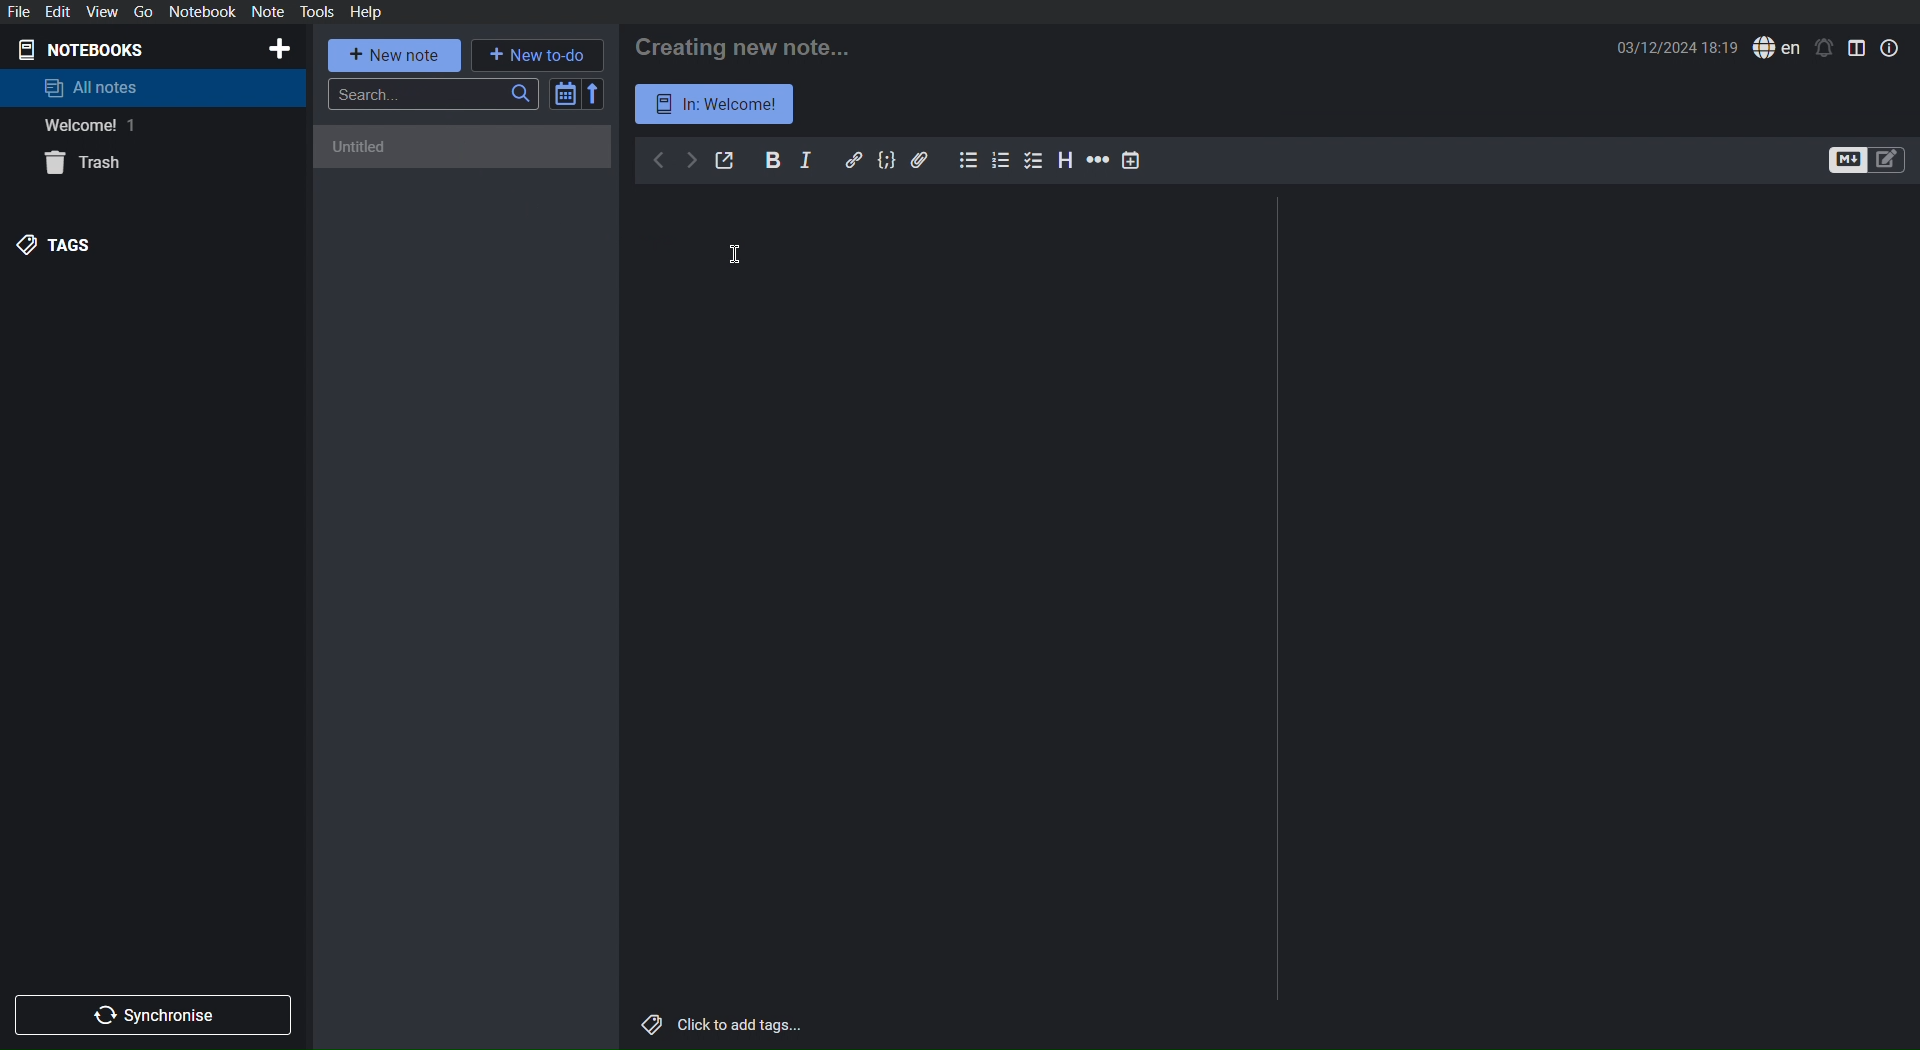 This screenshot has width=1920, height=1050. I want to click on Notifications, so click(1824, 48).